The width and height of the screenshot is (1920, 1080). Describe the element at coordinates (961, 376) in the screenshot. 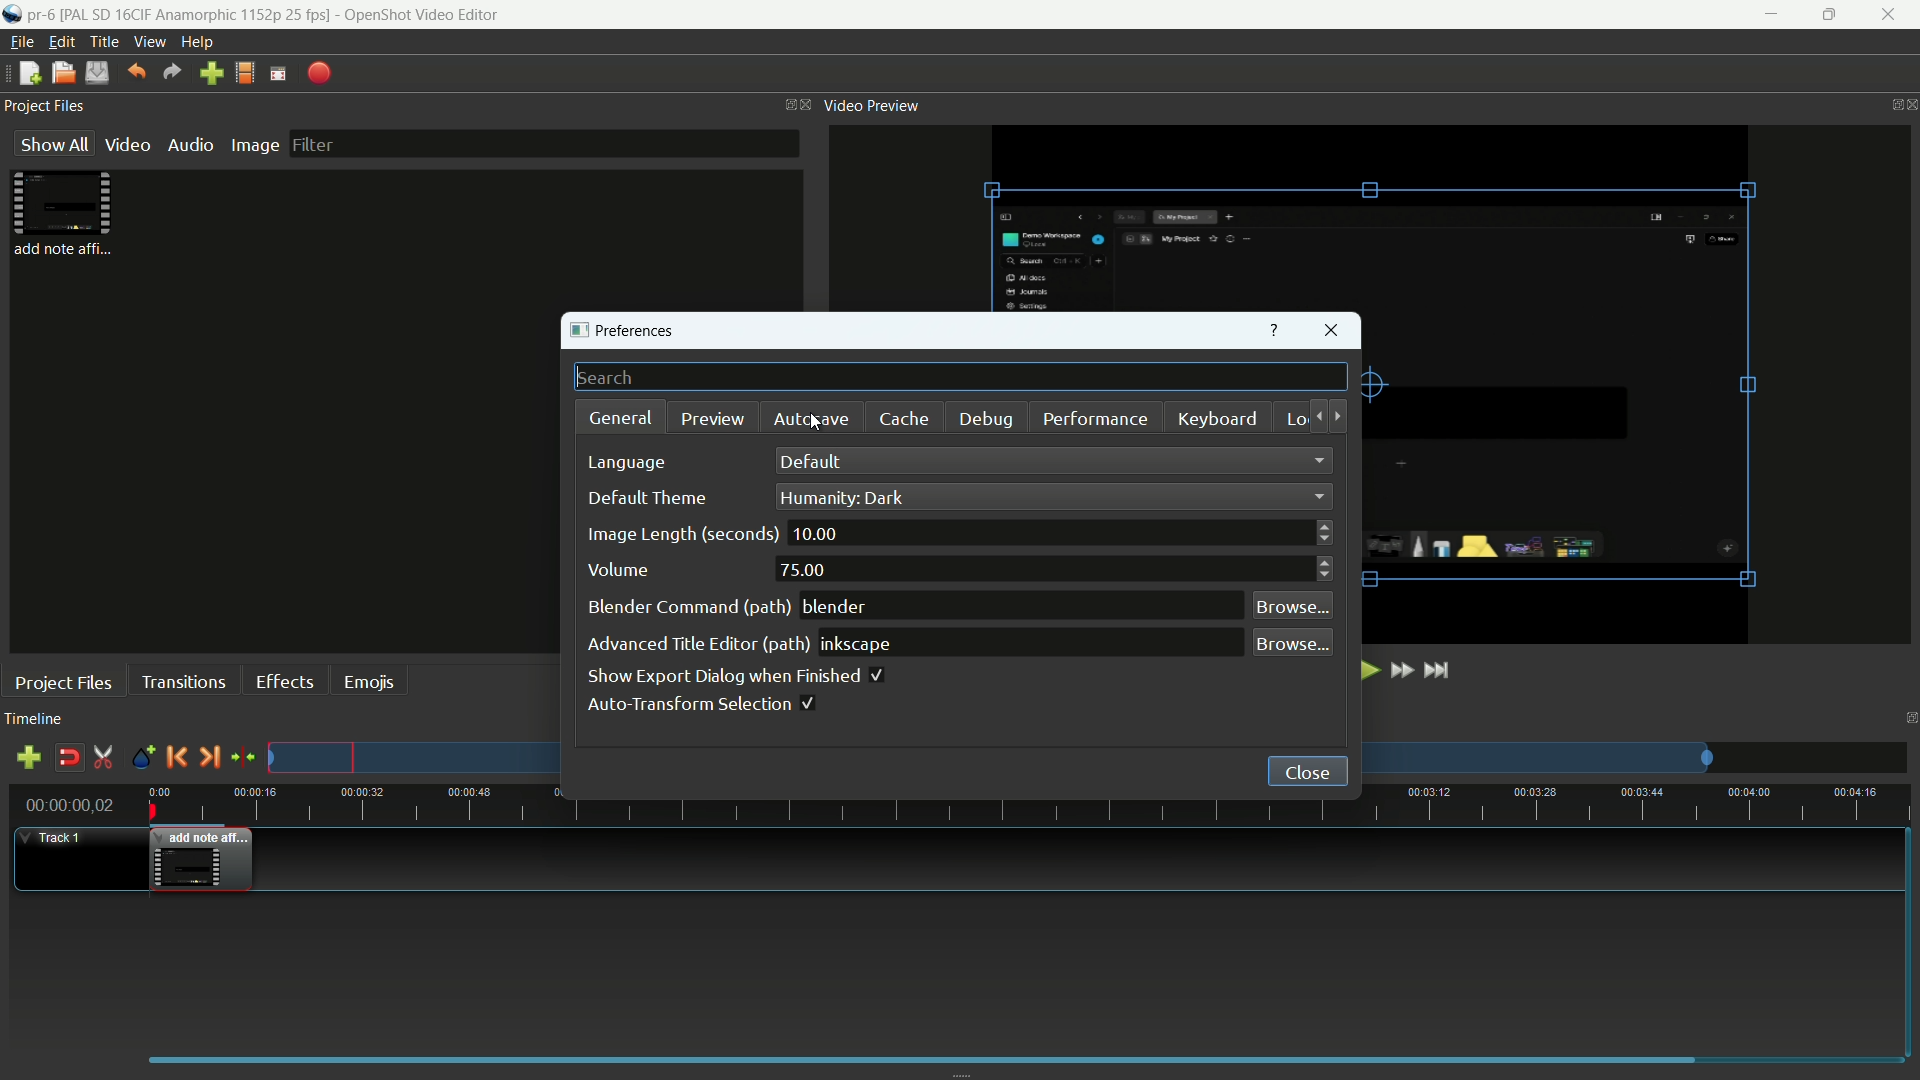

I see `search bar` at that location.